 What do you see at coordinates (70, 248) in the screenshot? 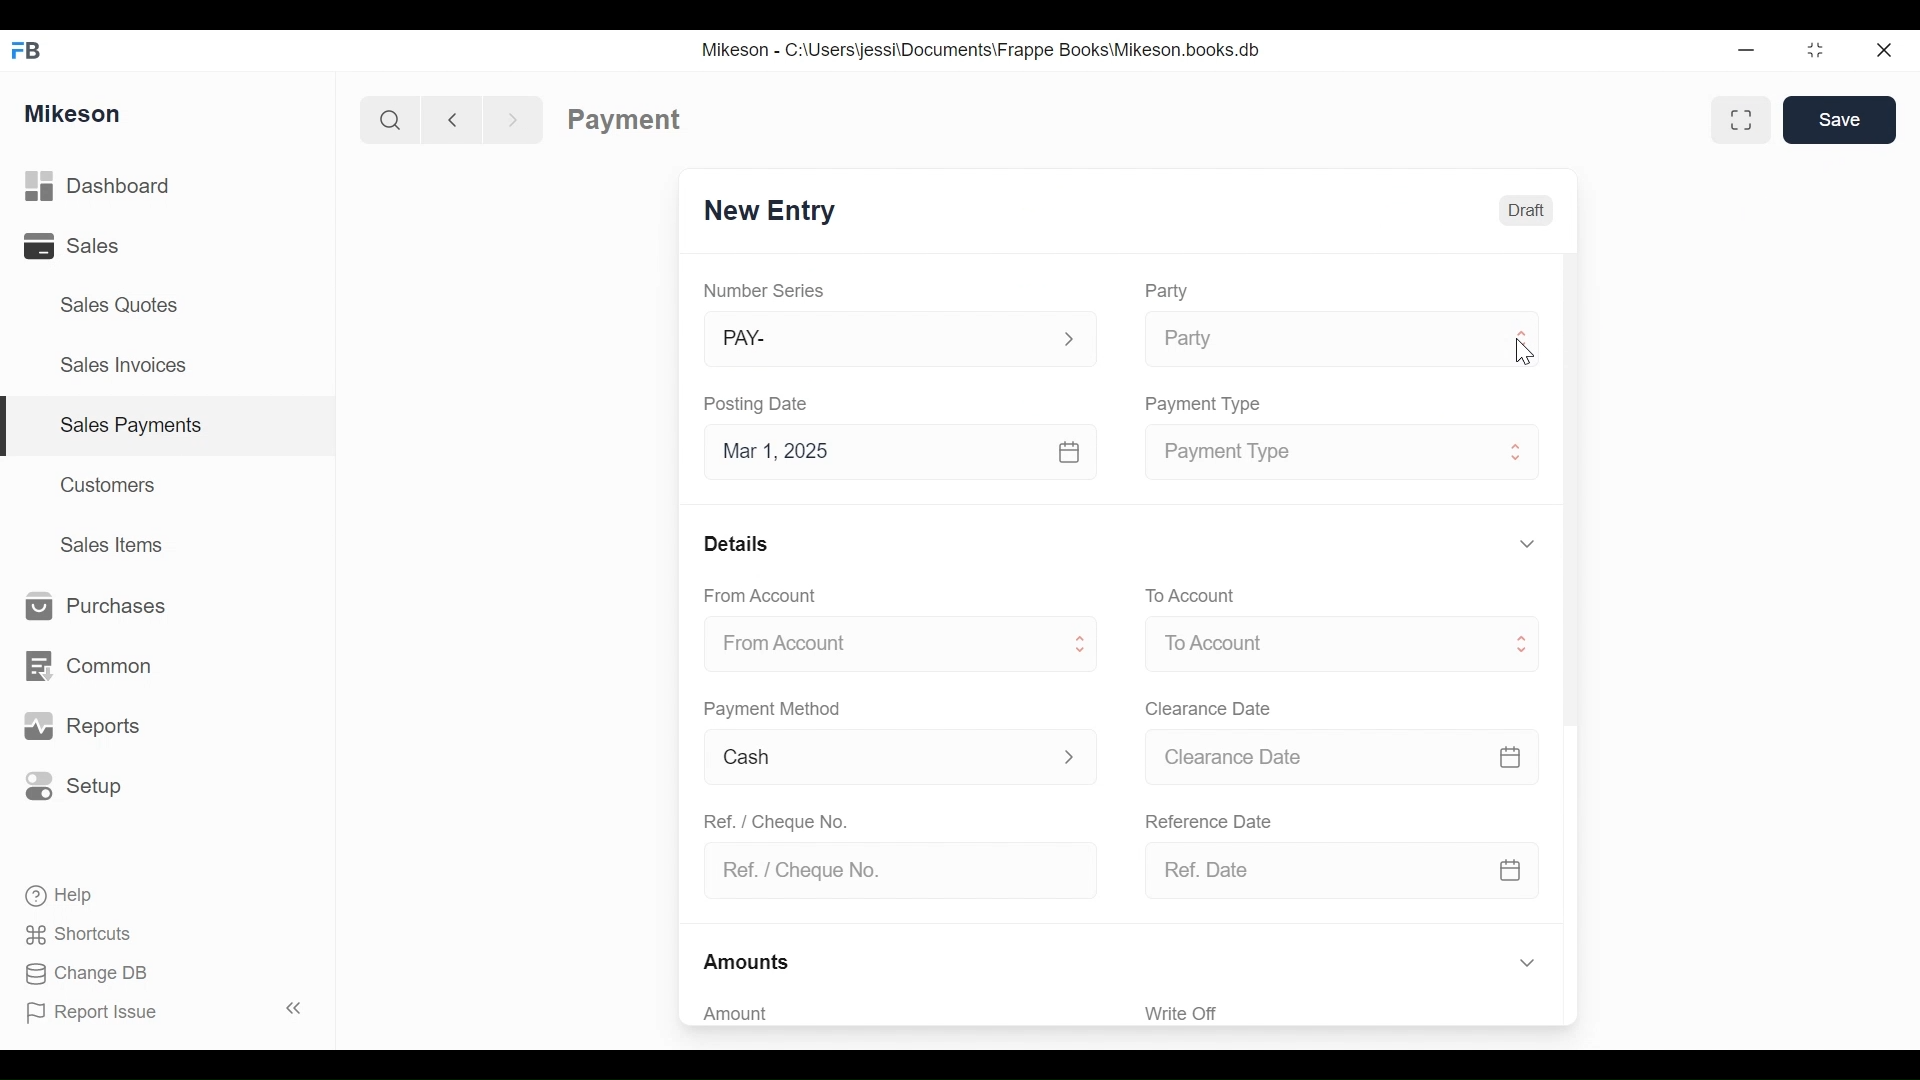
I see `Sales` at bounding box center [70, 248].